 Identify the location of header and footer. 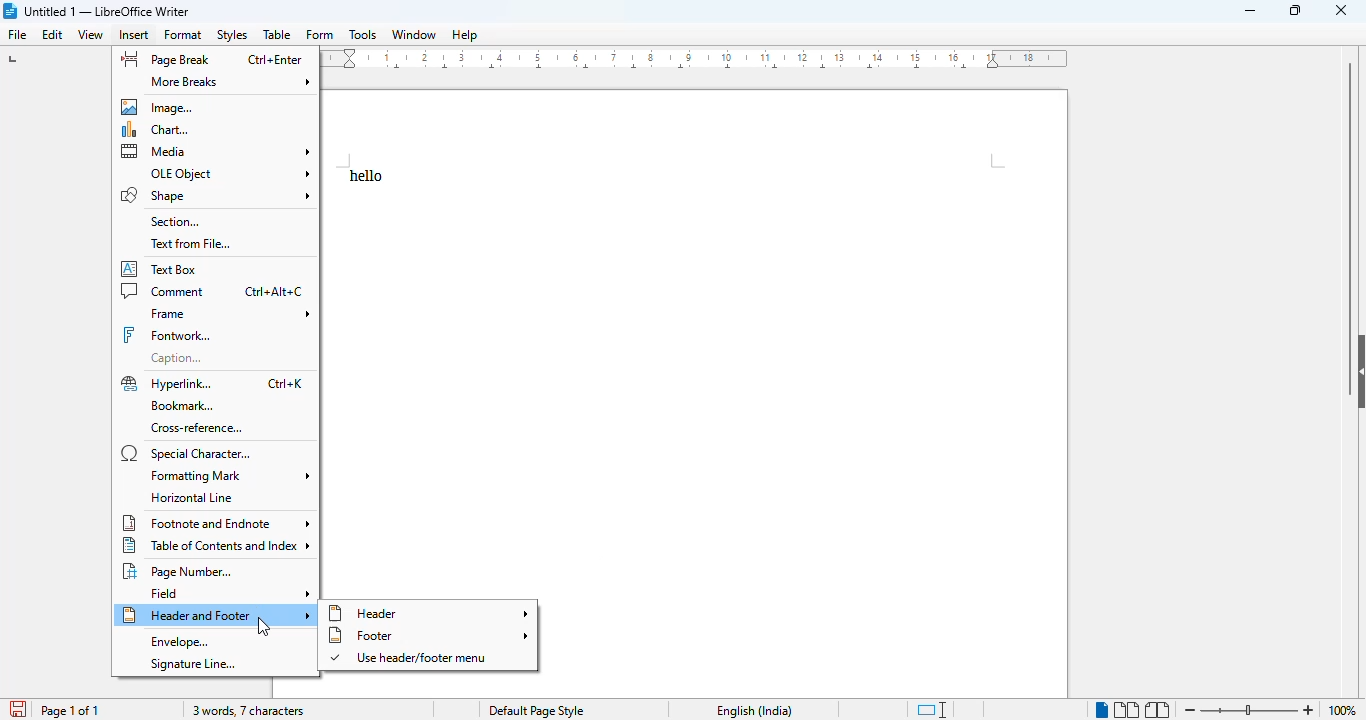
(217, 617).